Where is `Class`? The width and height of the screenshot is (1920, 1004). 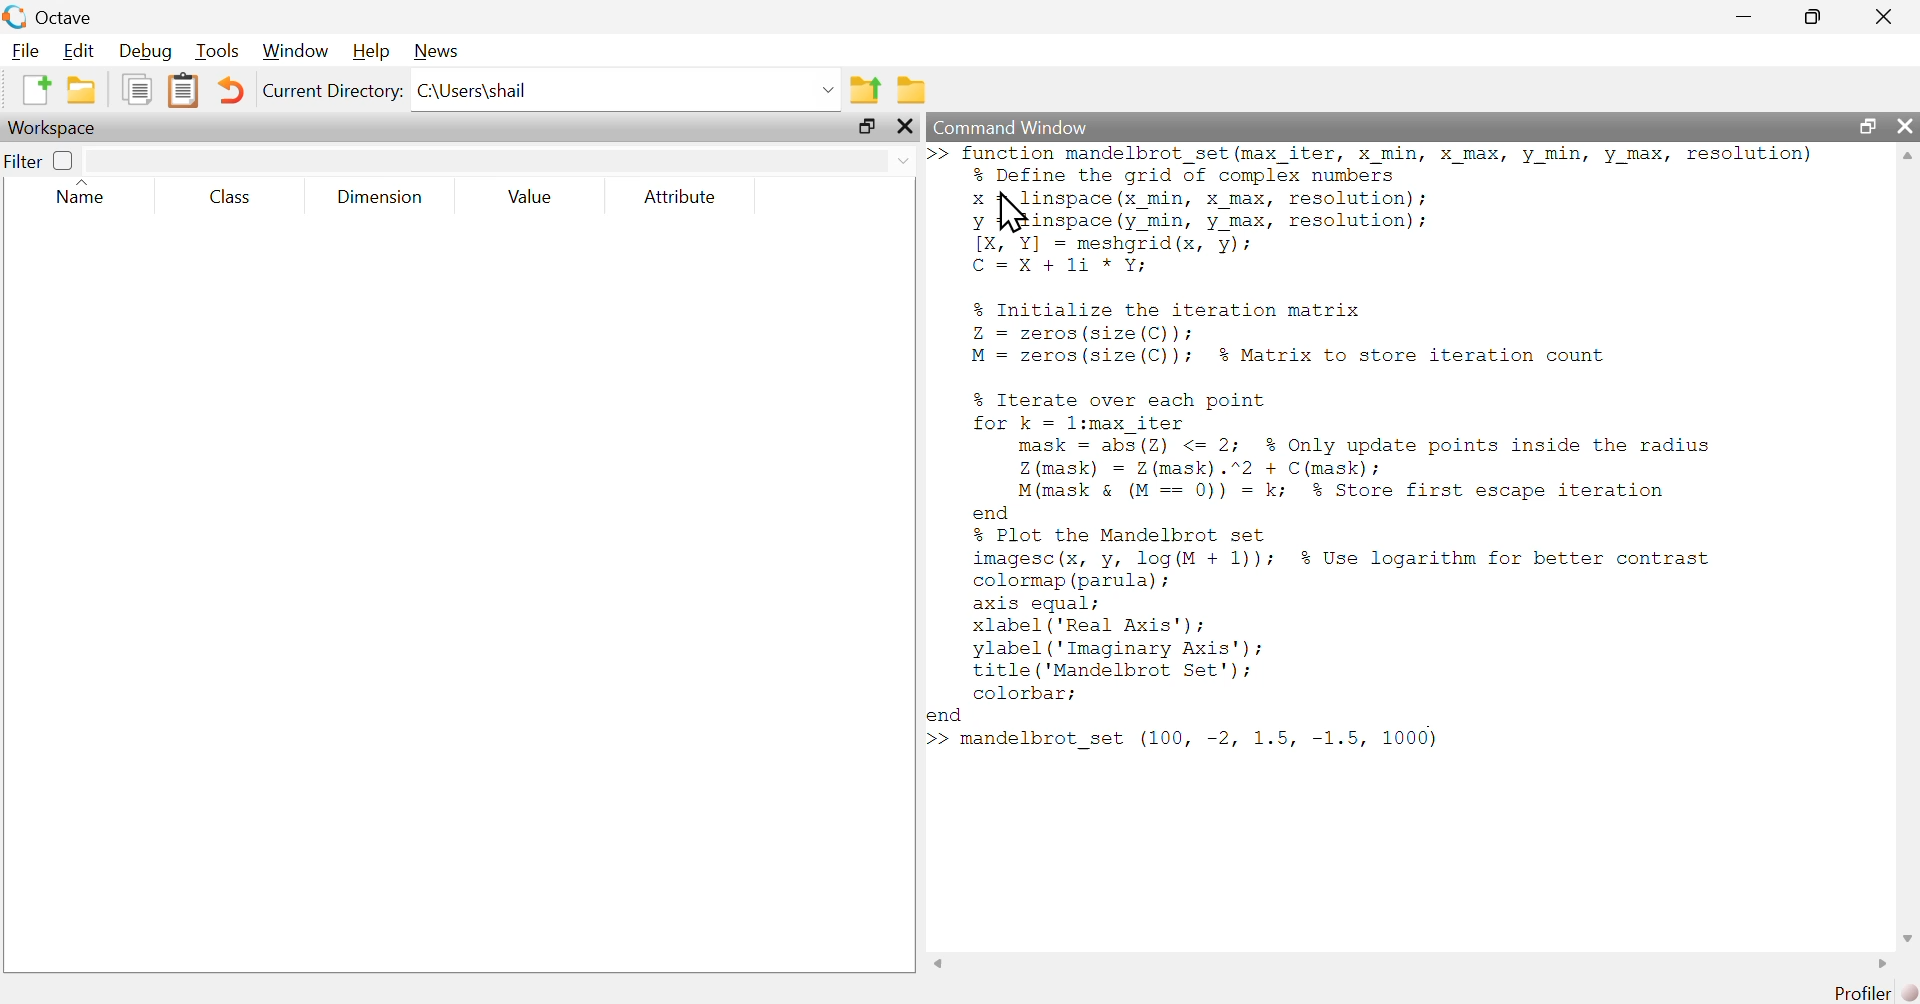 Class is located at coordinates (231, 196).